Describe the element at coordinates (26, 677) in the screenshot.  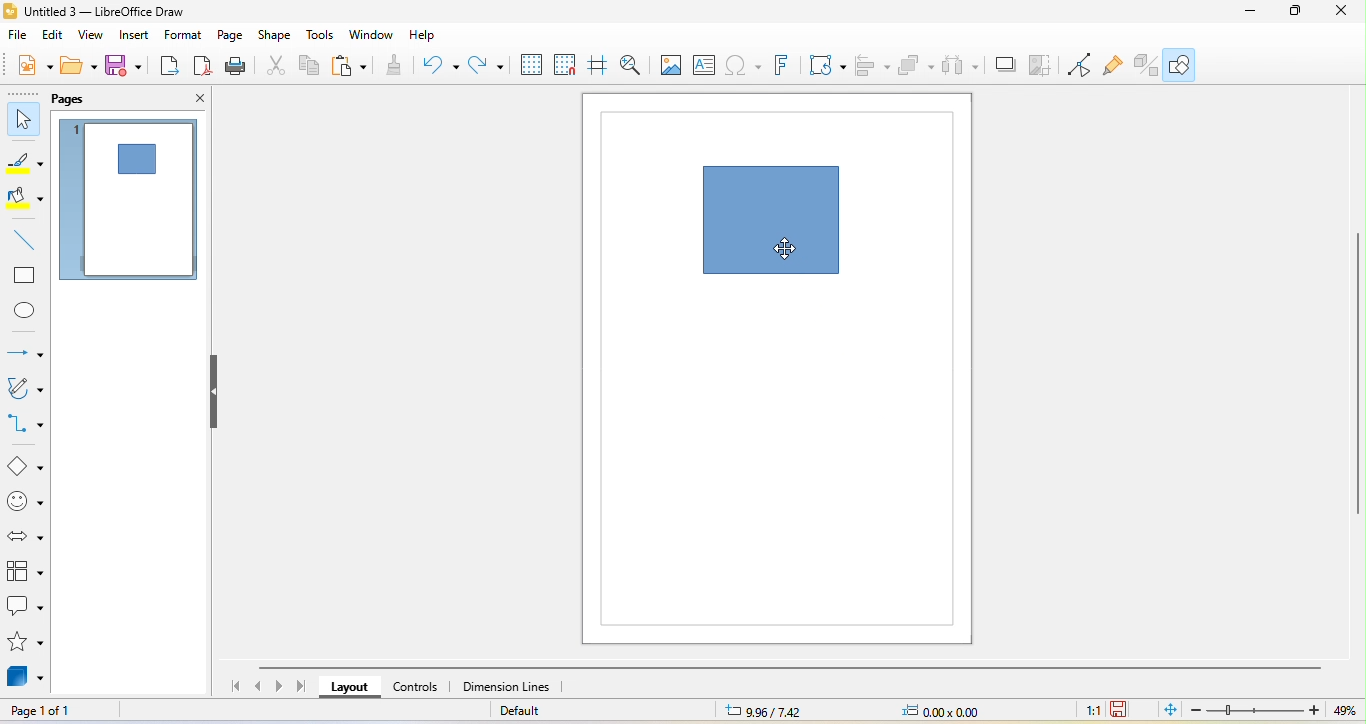
I see `3d object` at that location.